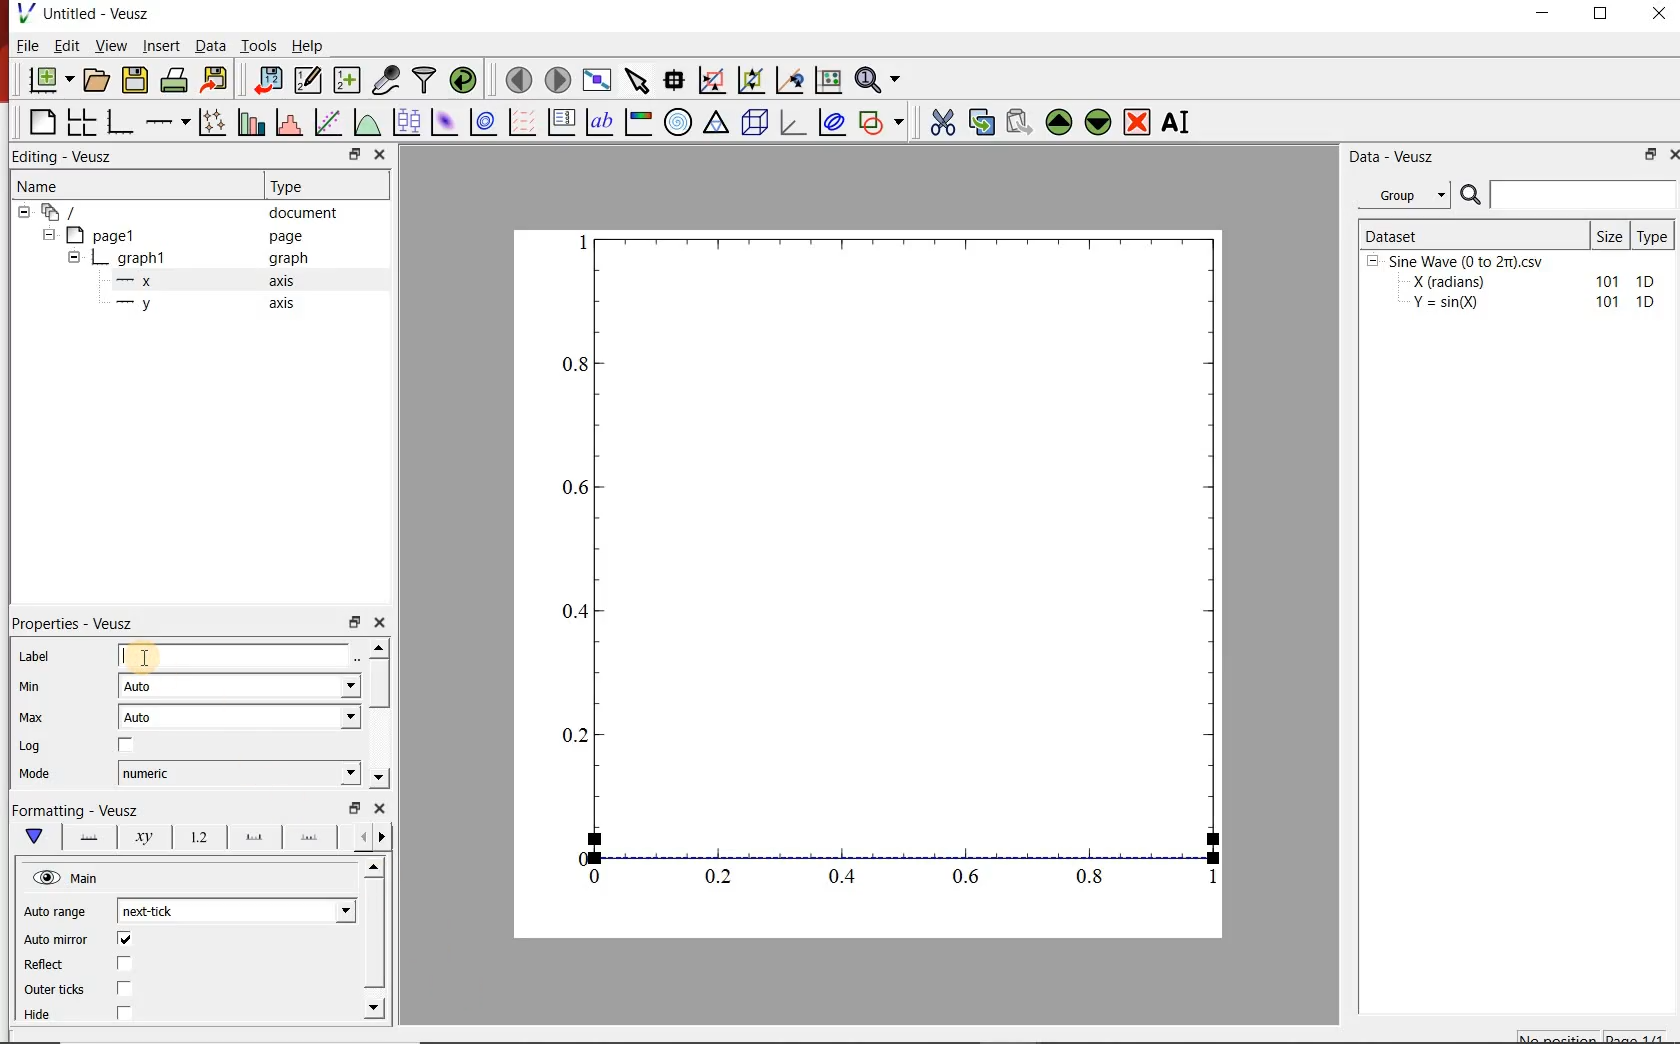 This screenshot has height=1044, width=1680. I want to click on Edit, so click(67, 46).